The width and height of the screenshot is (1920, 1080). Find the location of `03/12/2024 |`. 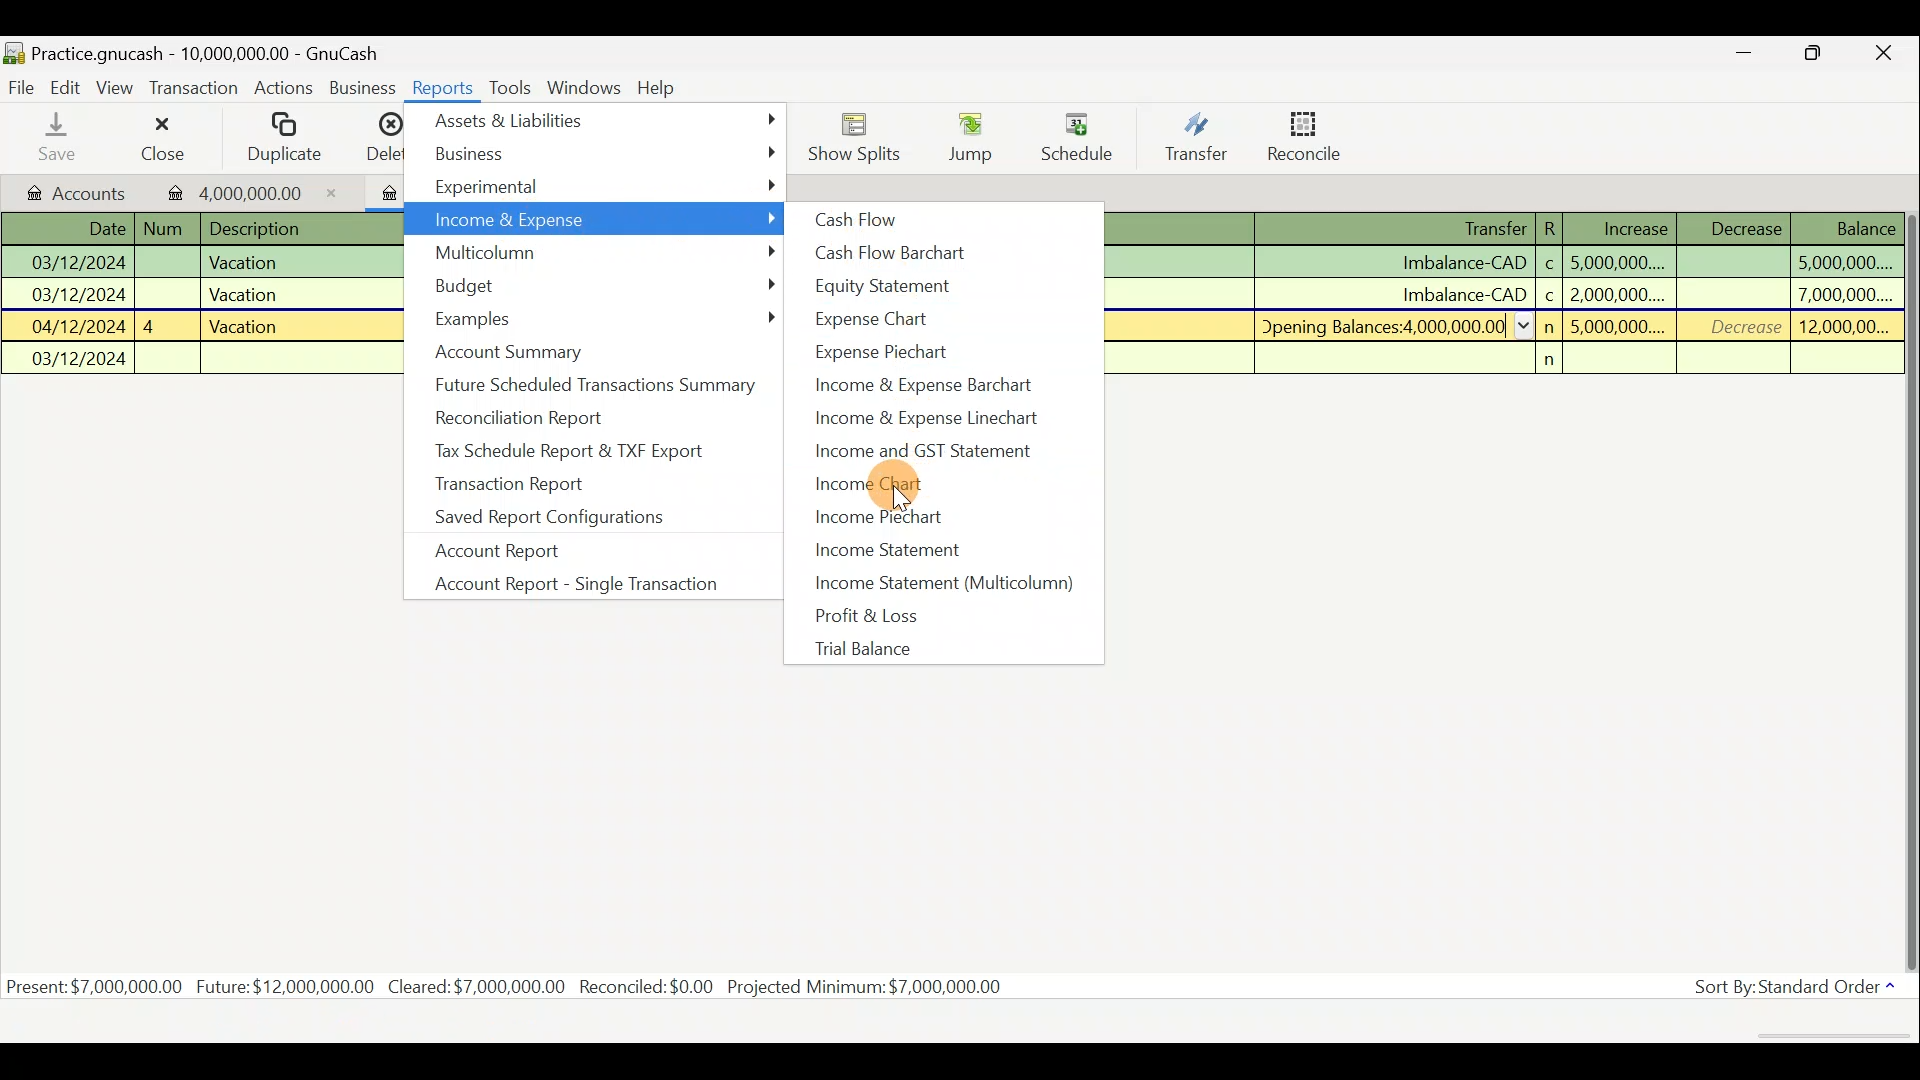

03/12/2024 | is located at coordinates (82, 261).